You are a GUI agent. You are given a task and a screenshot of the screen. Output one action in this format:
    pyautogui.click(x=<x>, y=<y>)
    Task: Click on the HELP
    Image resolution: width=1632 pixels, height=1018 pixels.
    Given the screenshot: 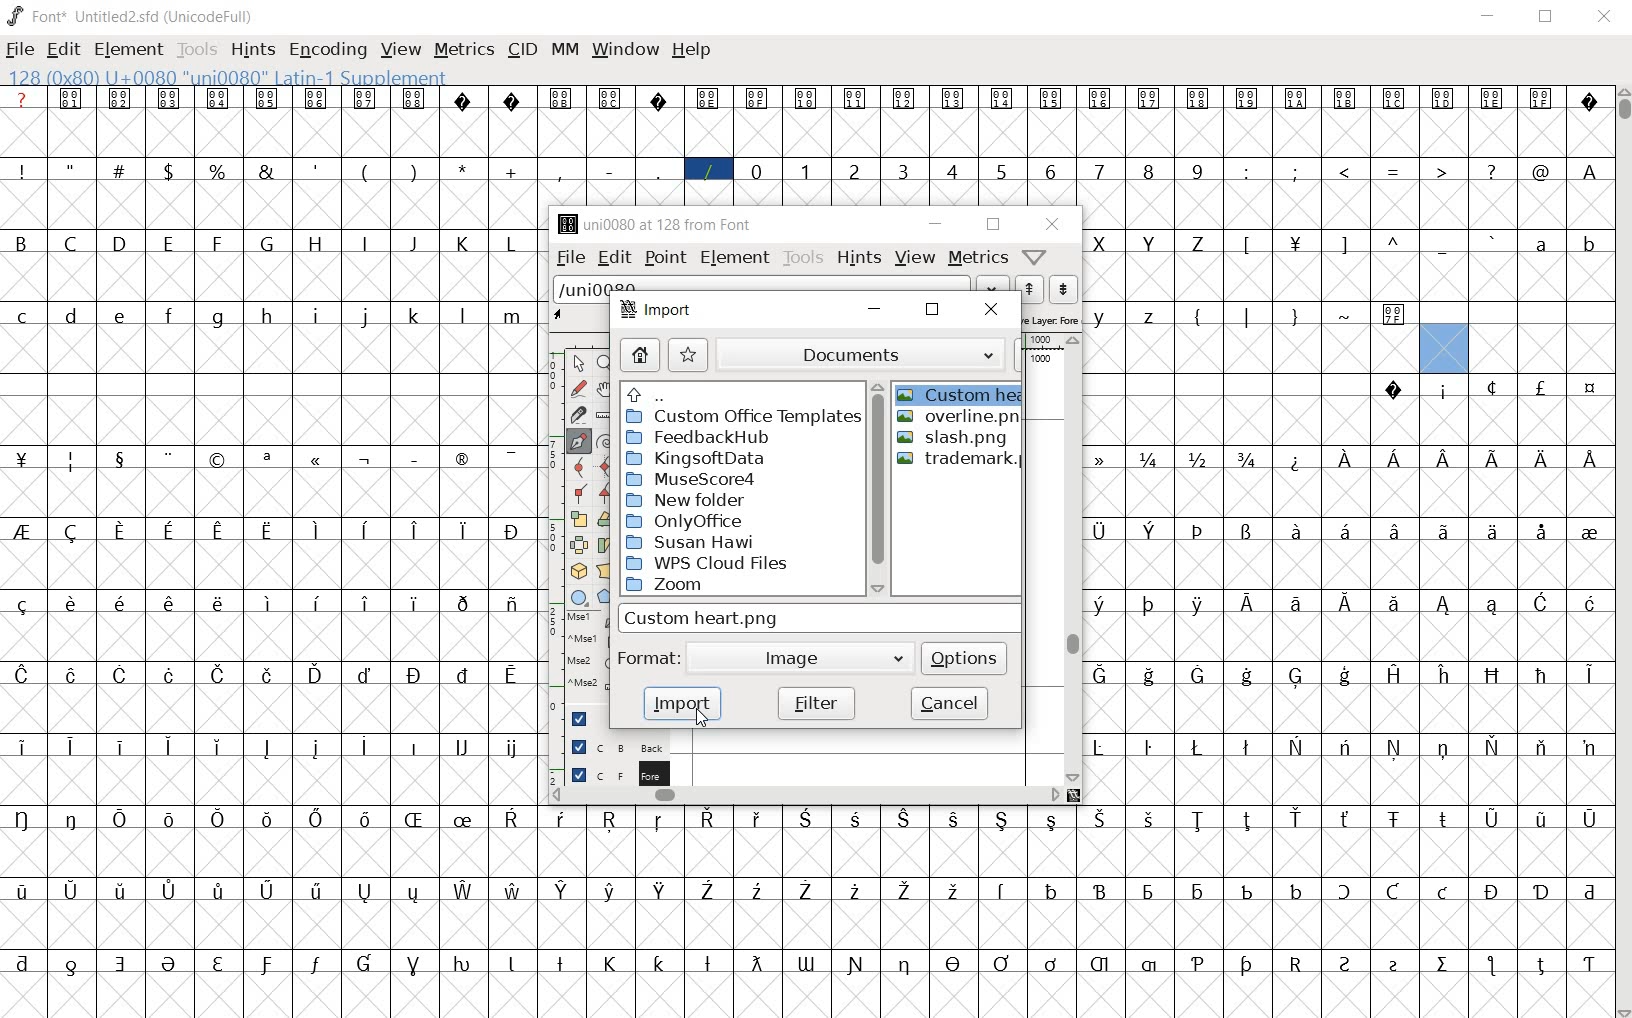 What is the action you would take?
    pyautogui.click(x=693, y=52)
    